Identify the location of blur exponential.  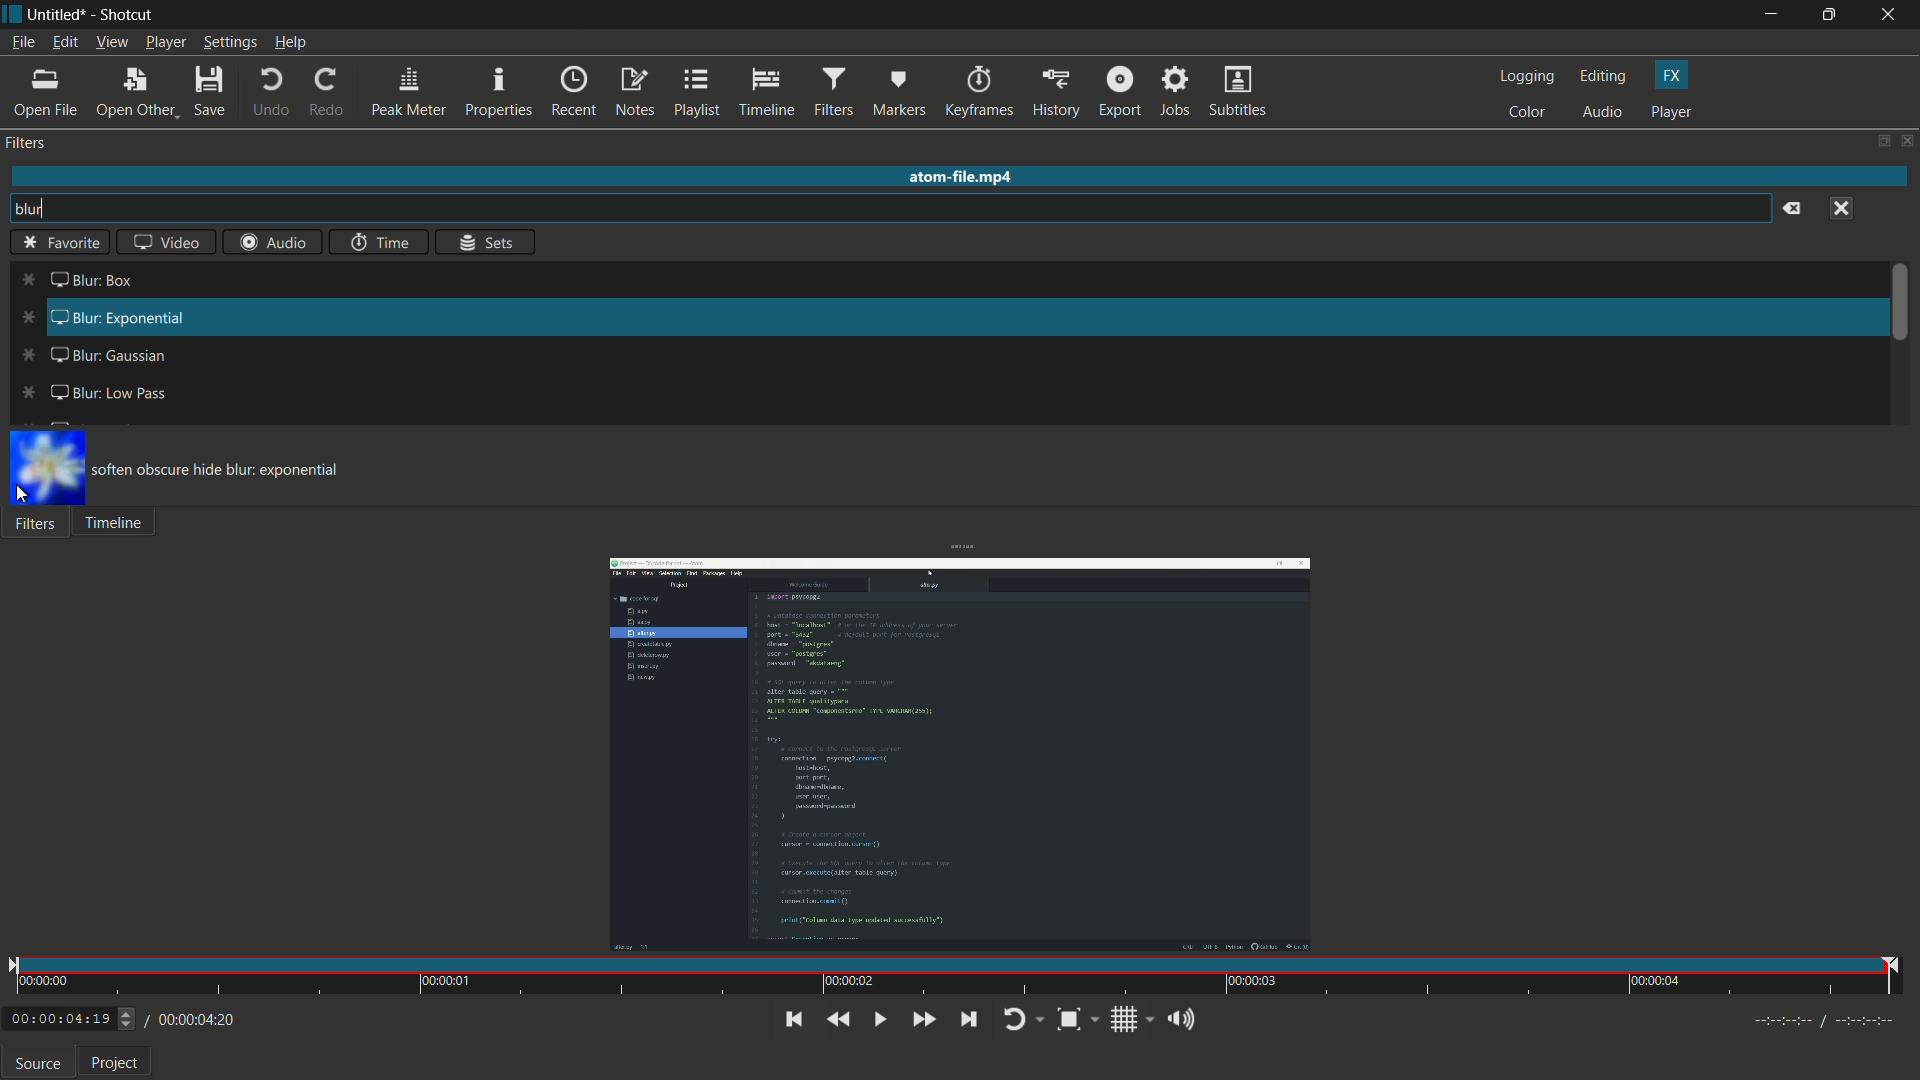
(106, 319).